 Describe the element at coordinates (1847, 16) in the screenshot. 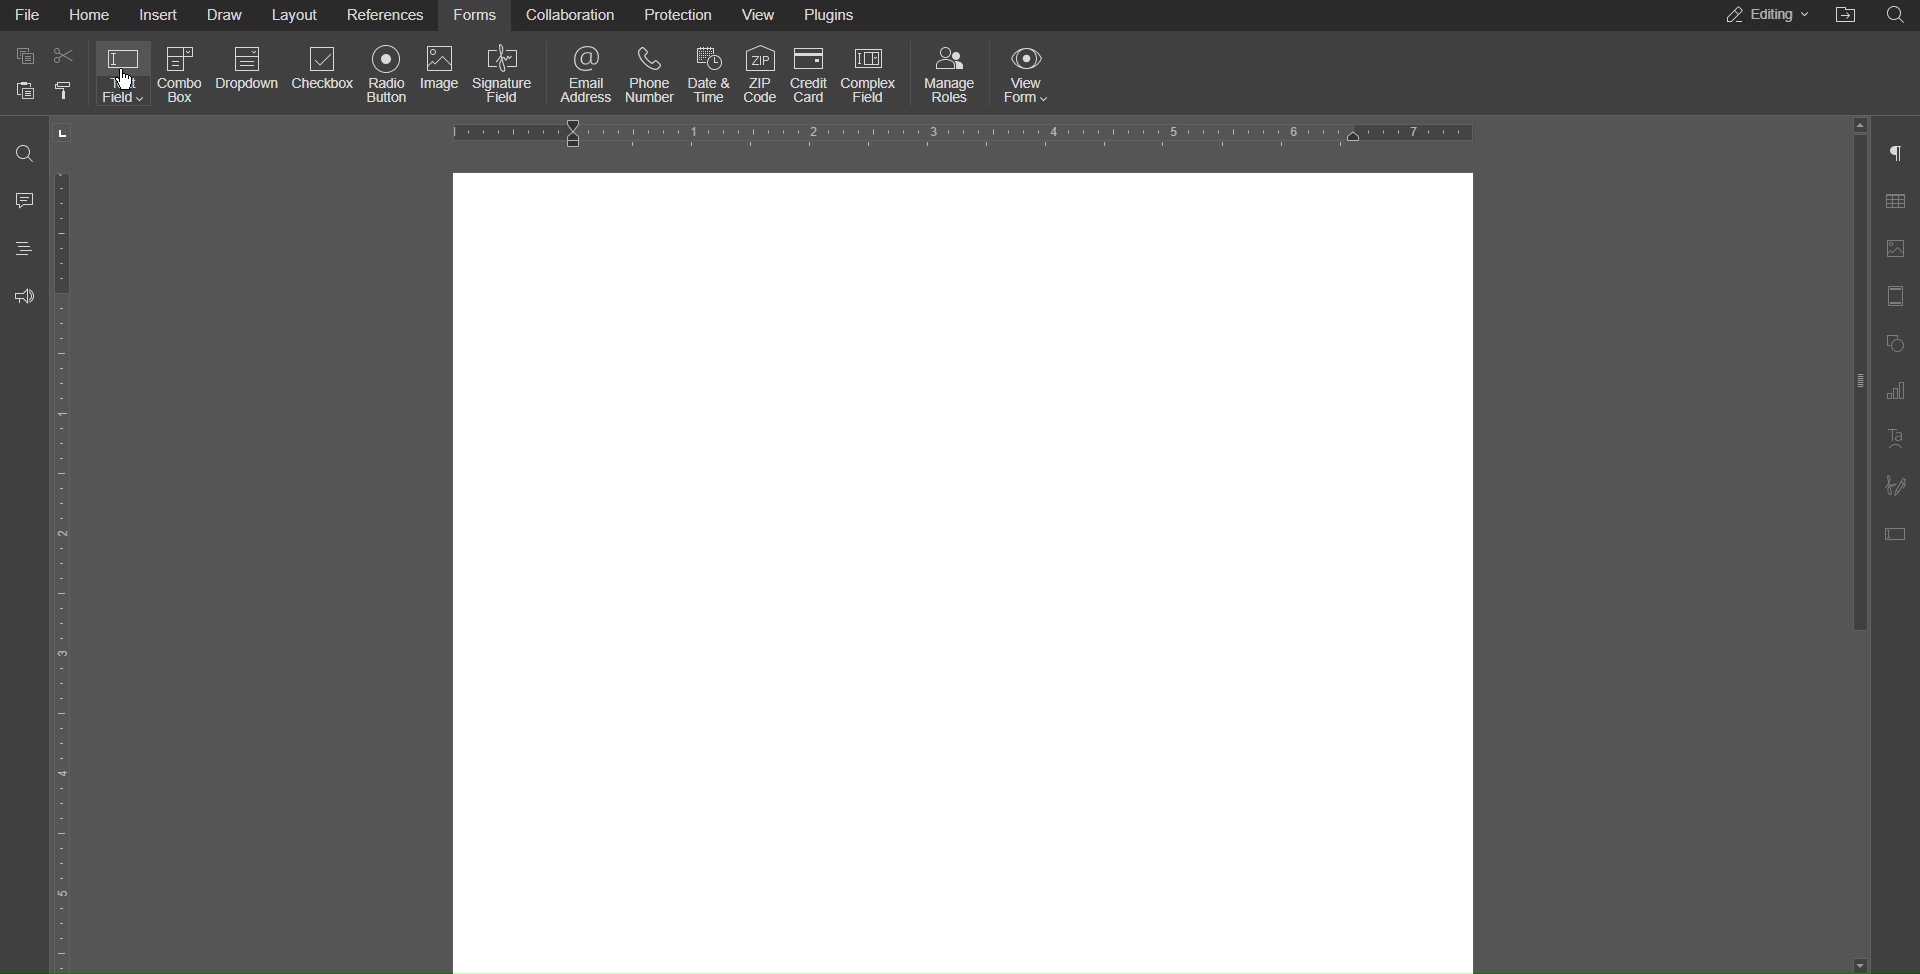

I see `Open File Location` at that location.